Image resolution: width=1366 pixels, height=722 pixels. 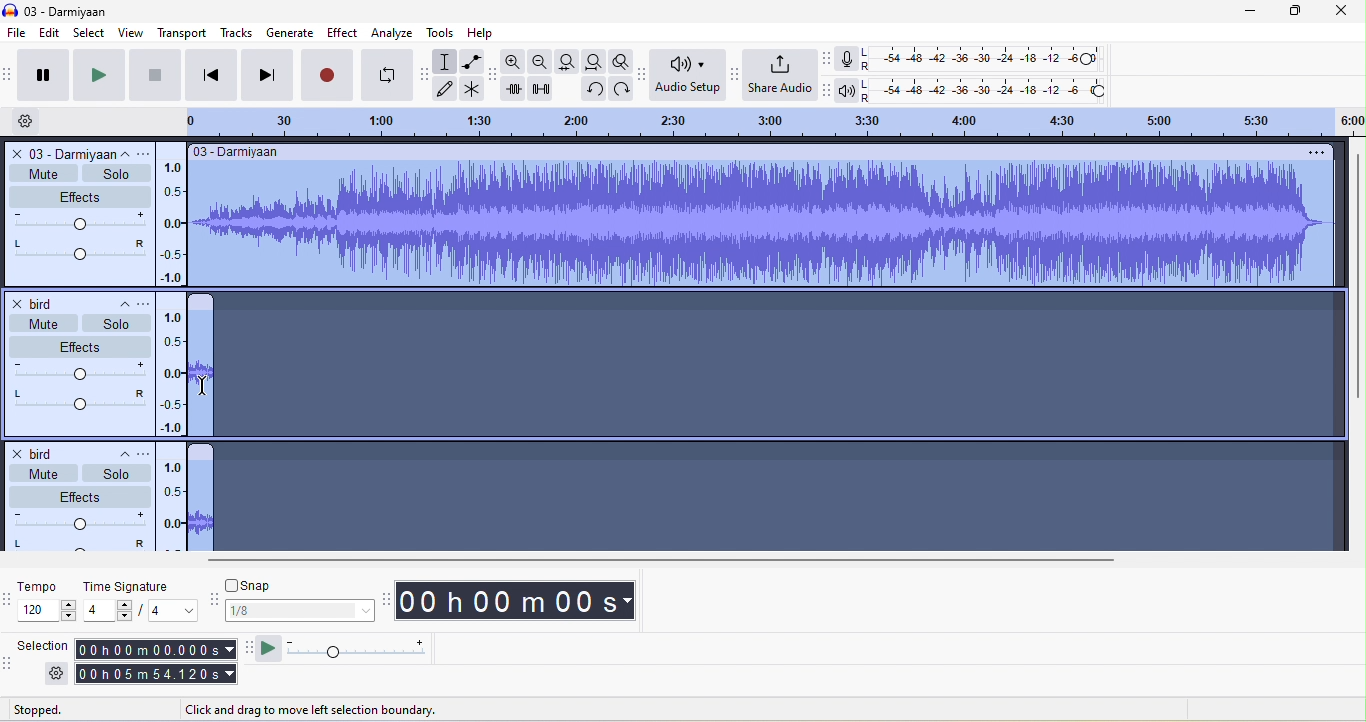 What do you see at coordinates (781, 75) in the screenshot?
I see `share audio` at bounding box center [781, 75].